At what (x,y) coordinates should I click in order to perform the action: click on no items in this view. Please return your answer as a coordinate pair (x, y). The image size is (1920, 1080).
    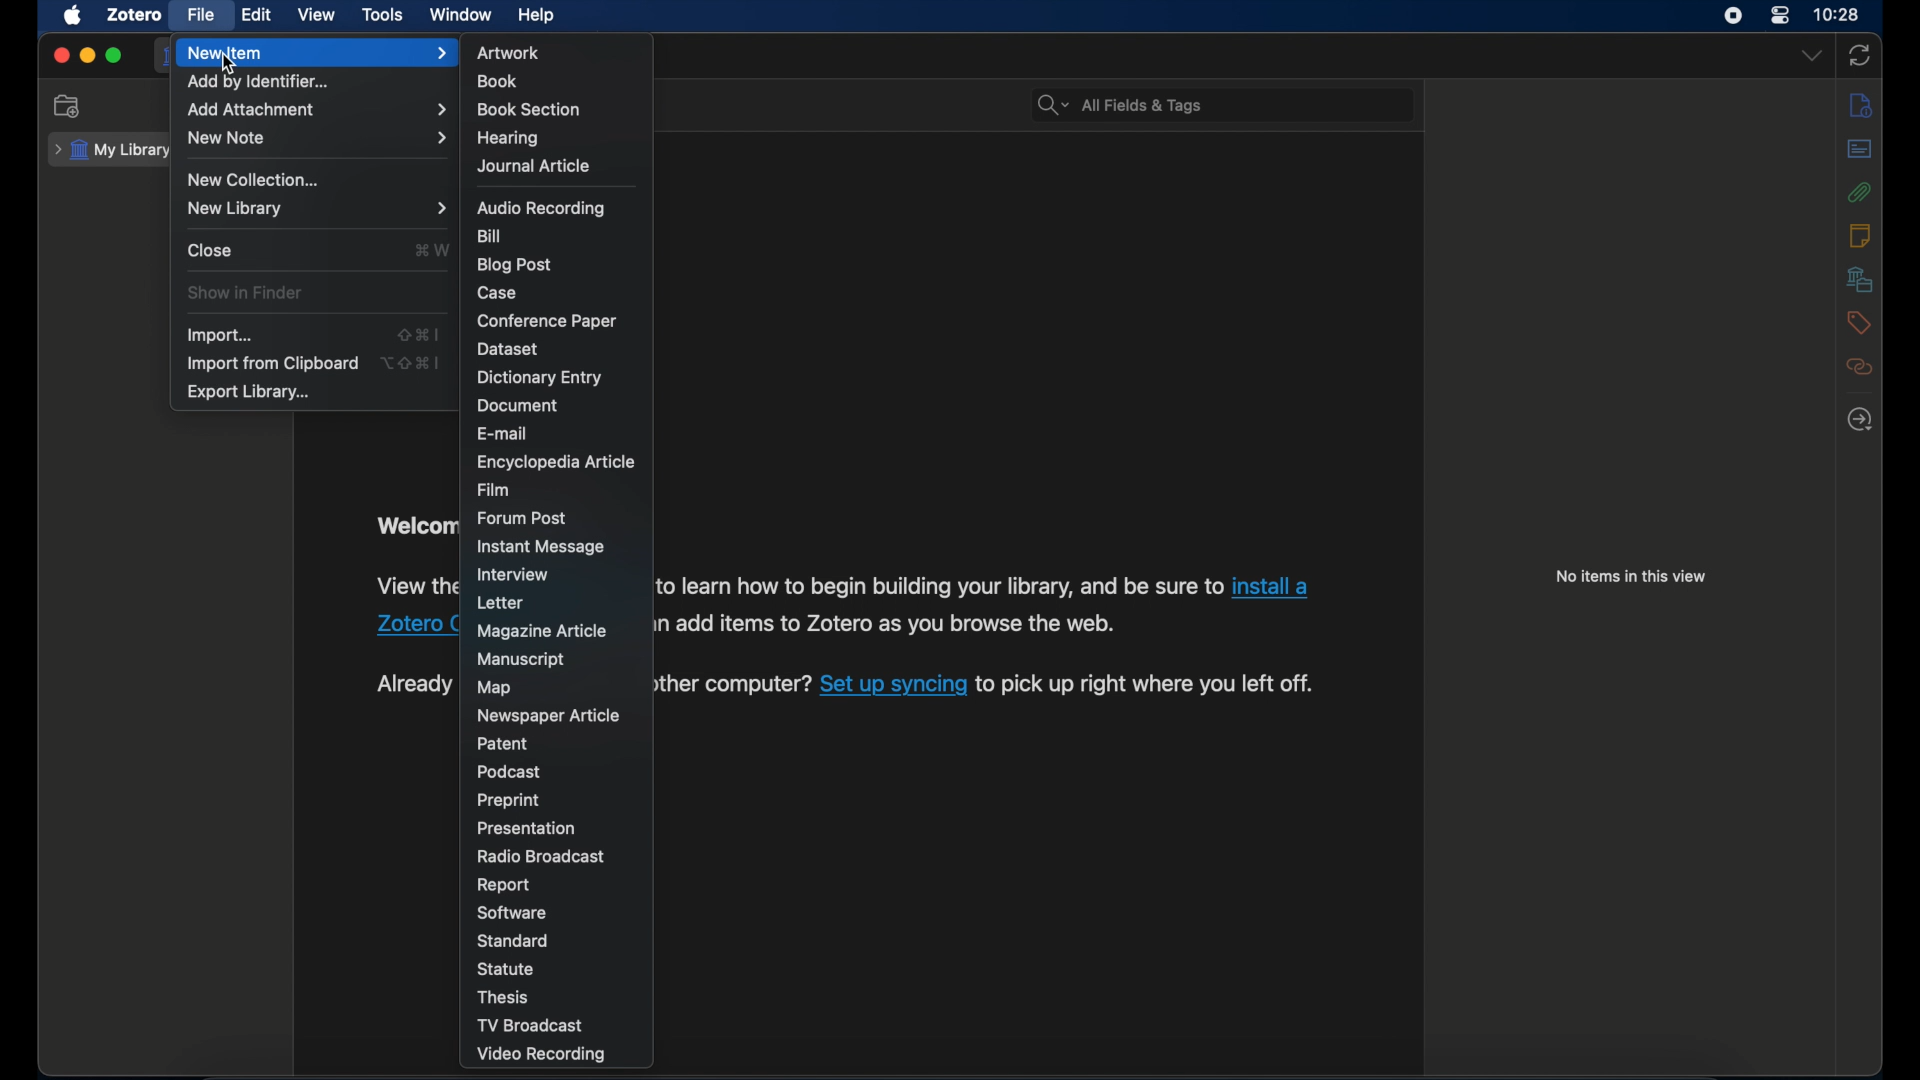
    Looking at the image, I should click on (1631, 576).